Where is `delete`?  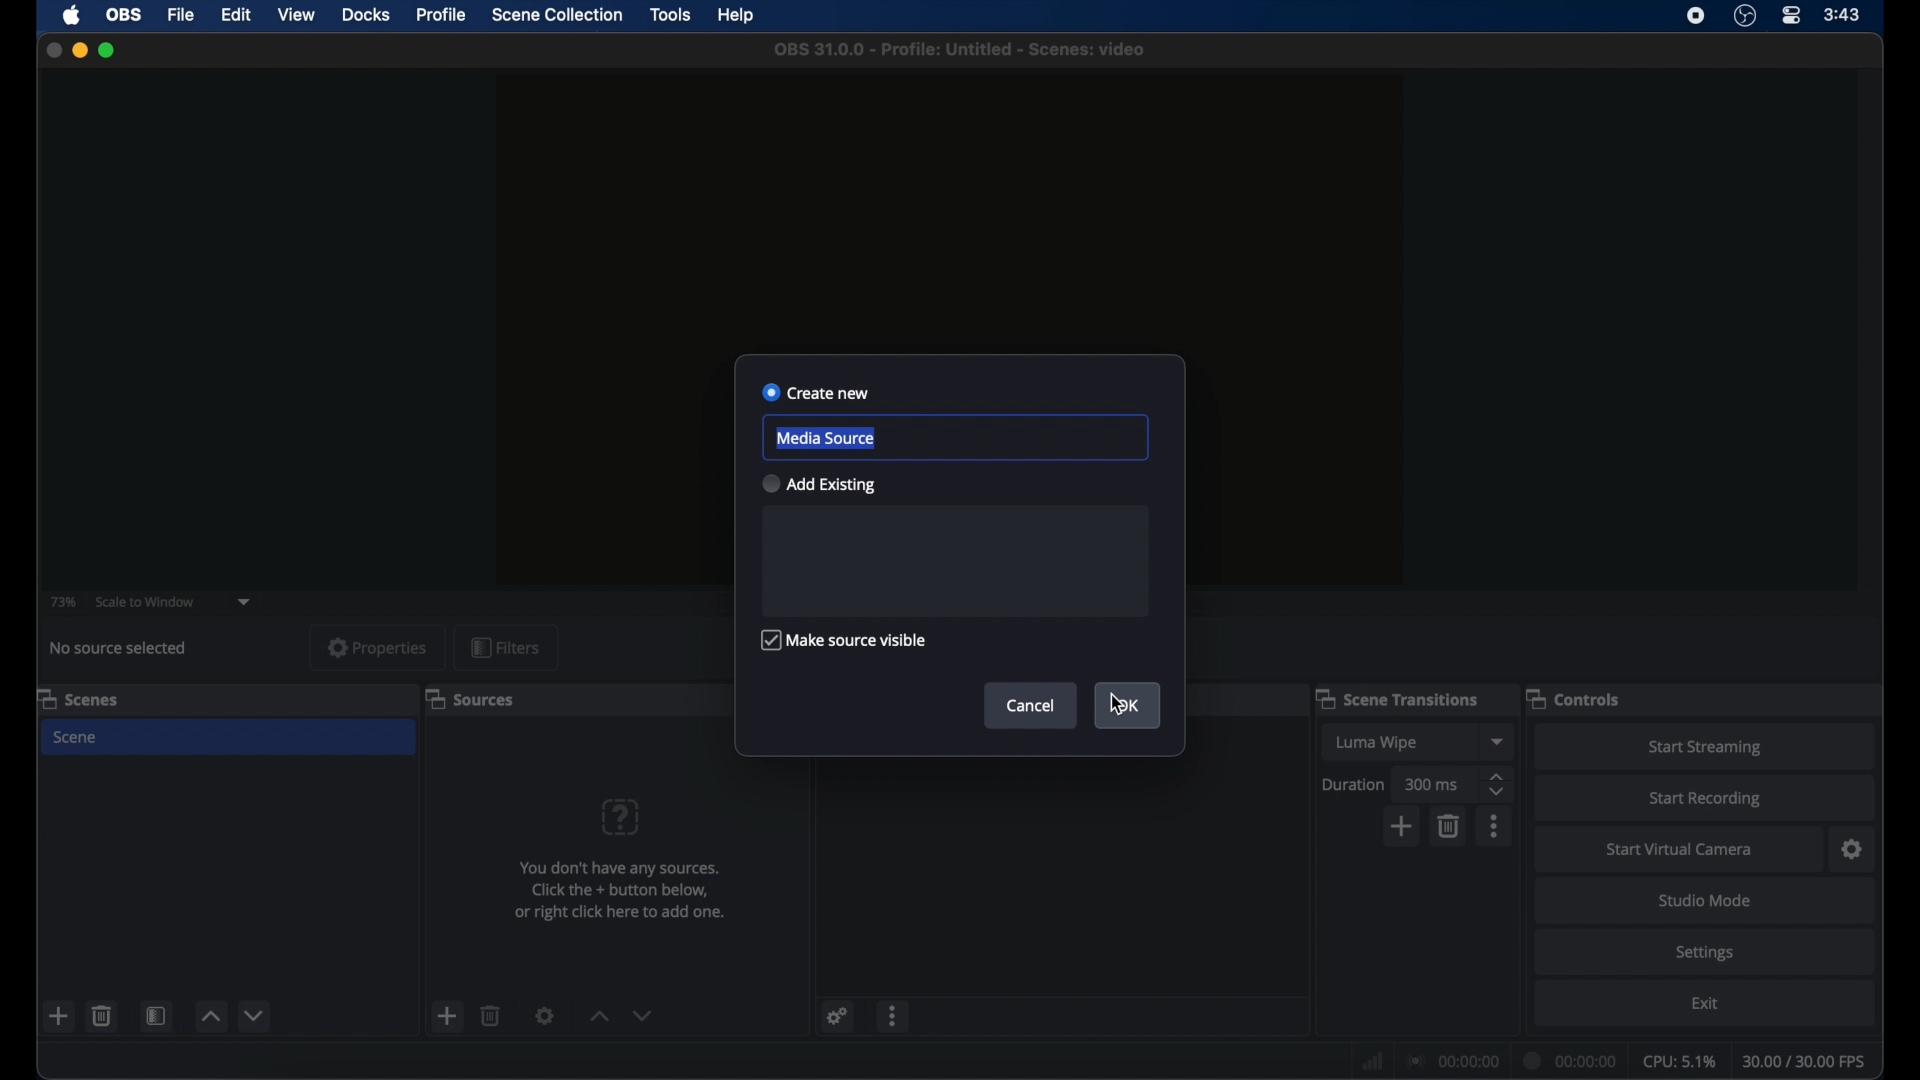 delete is located at coordinates (101, 1016).